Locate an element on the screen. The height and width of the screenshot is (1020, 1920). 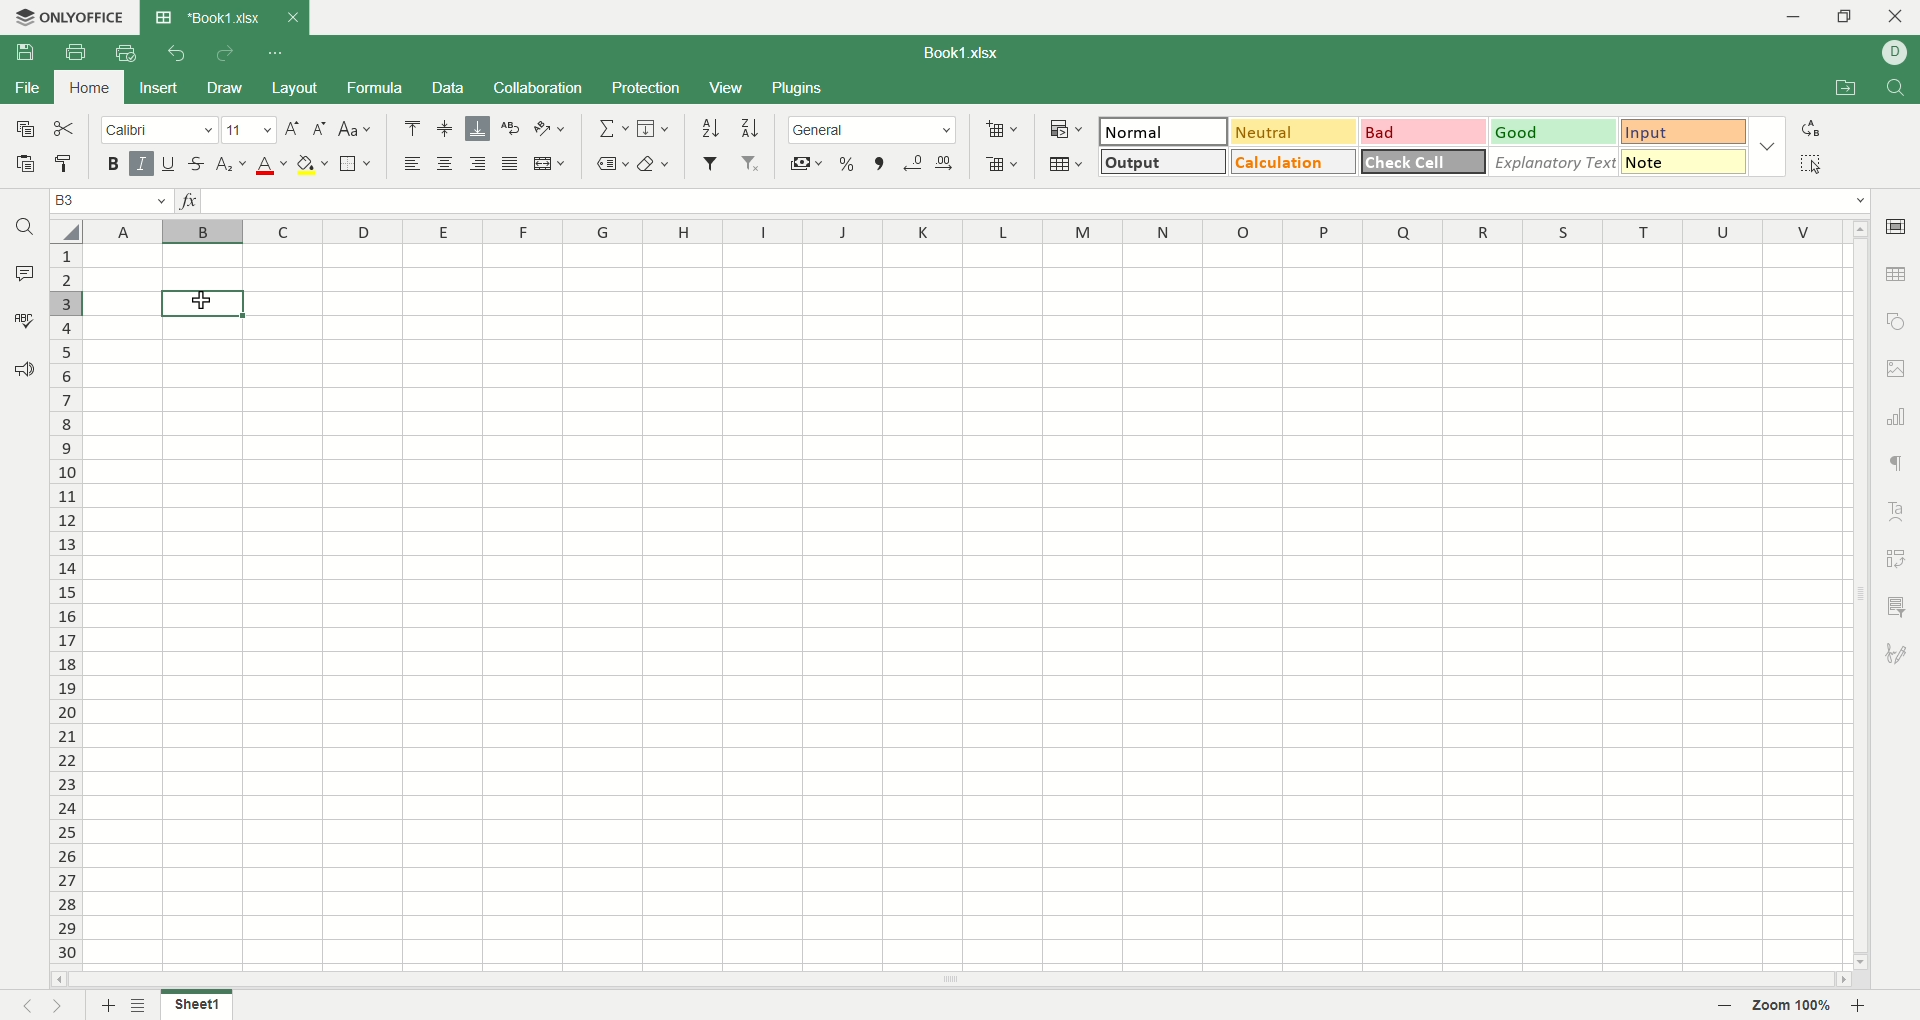
summation is located at coordinates (612, 127).